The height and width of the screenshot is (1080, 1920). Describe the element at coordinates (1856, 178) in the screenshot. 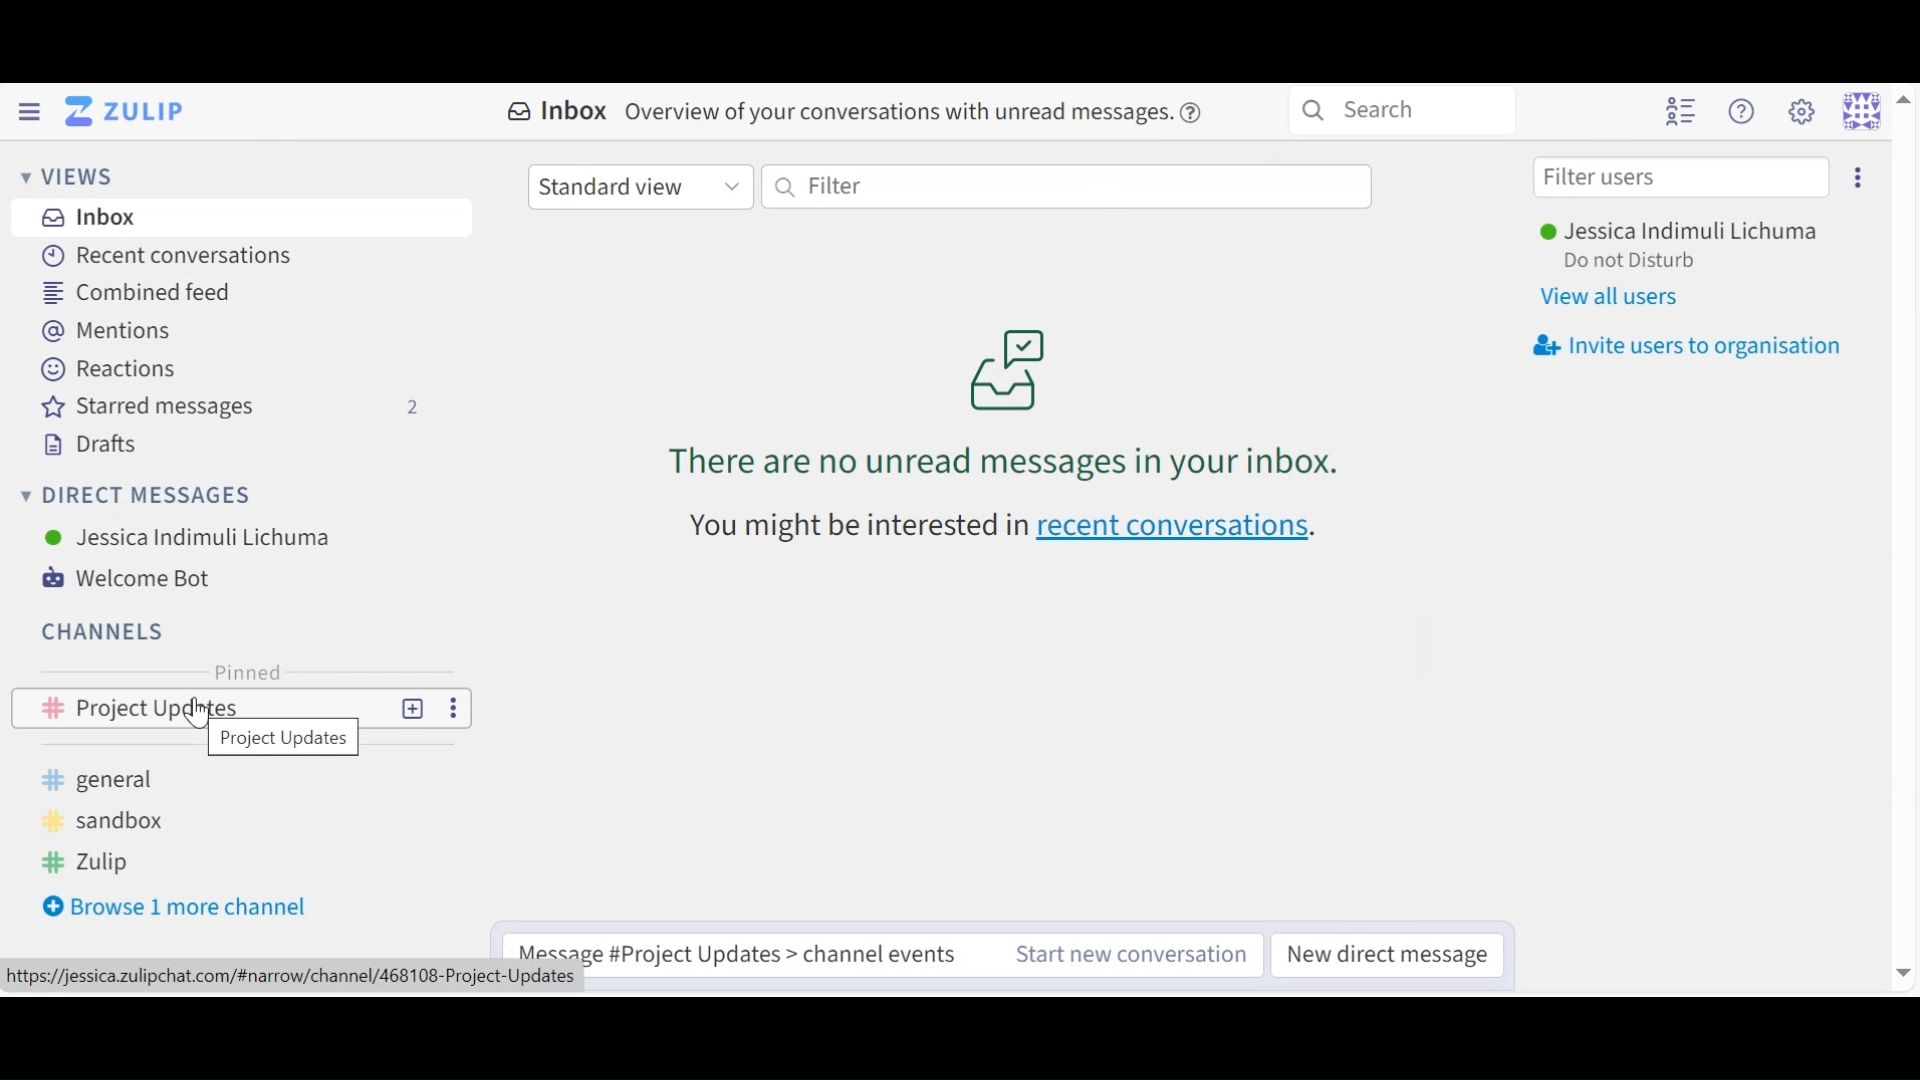

I see `Invite users to organisation` at that location.